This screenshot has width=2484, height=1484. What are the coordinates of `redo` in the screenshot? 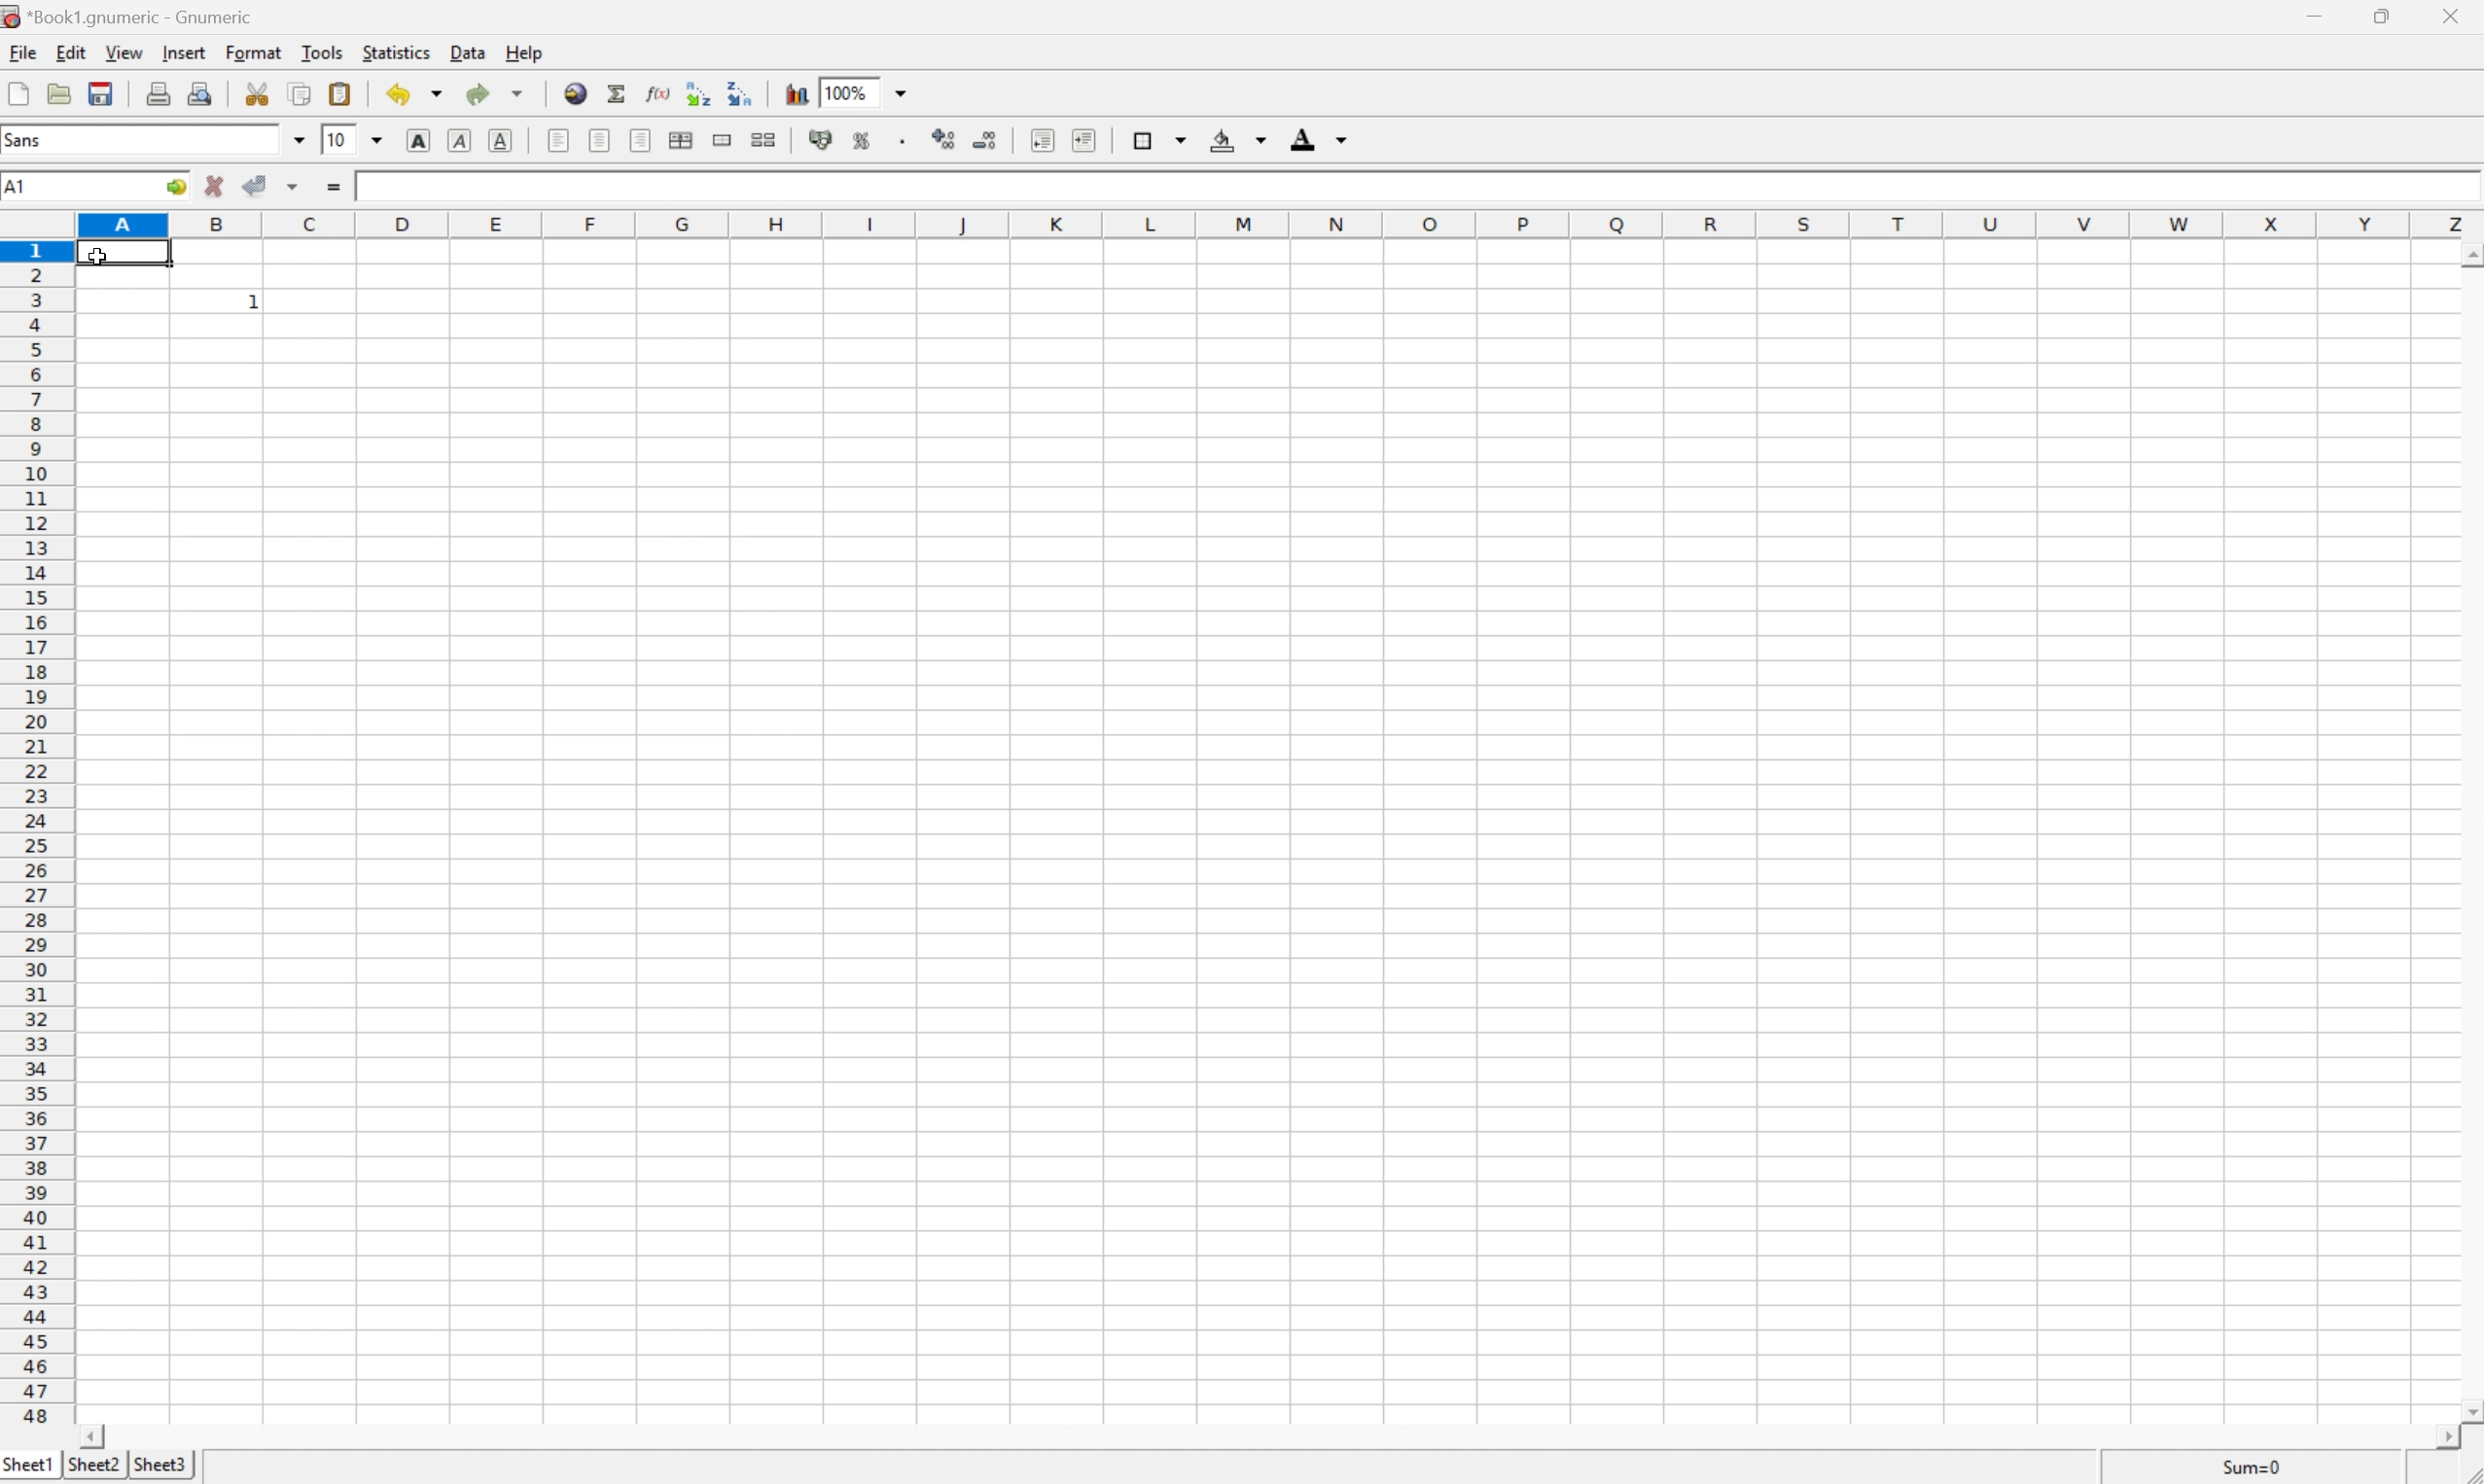 It's located at (497, 94).